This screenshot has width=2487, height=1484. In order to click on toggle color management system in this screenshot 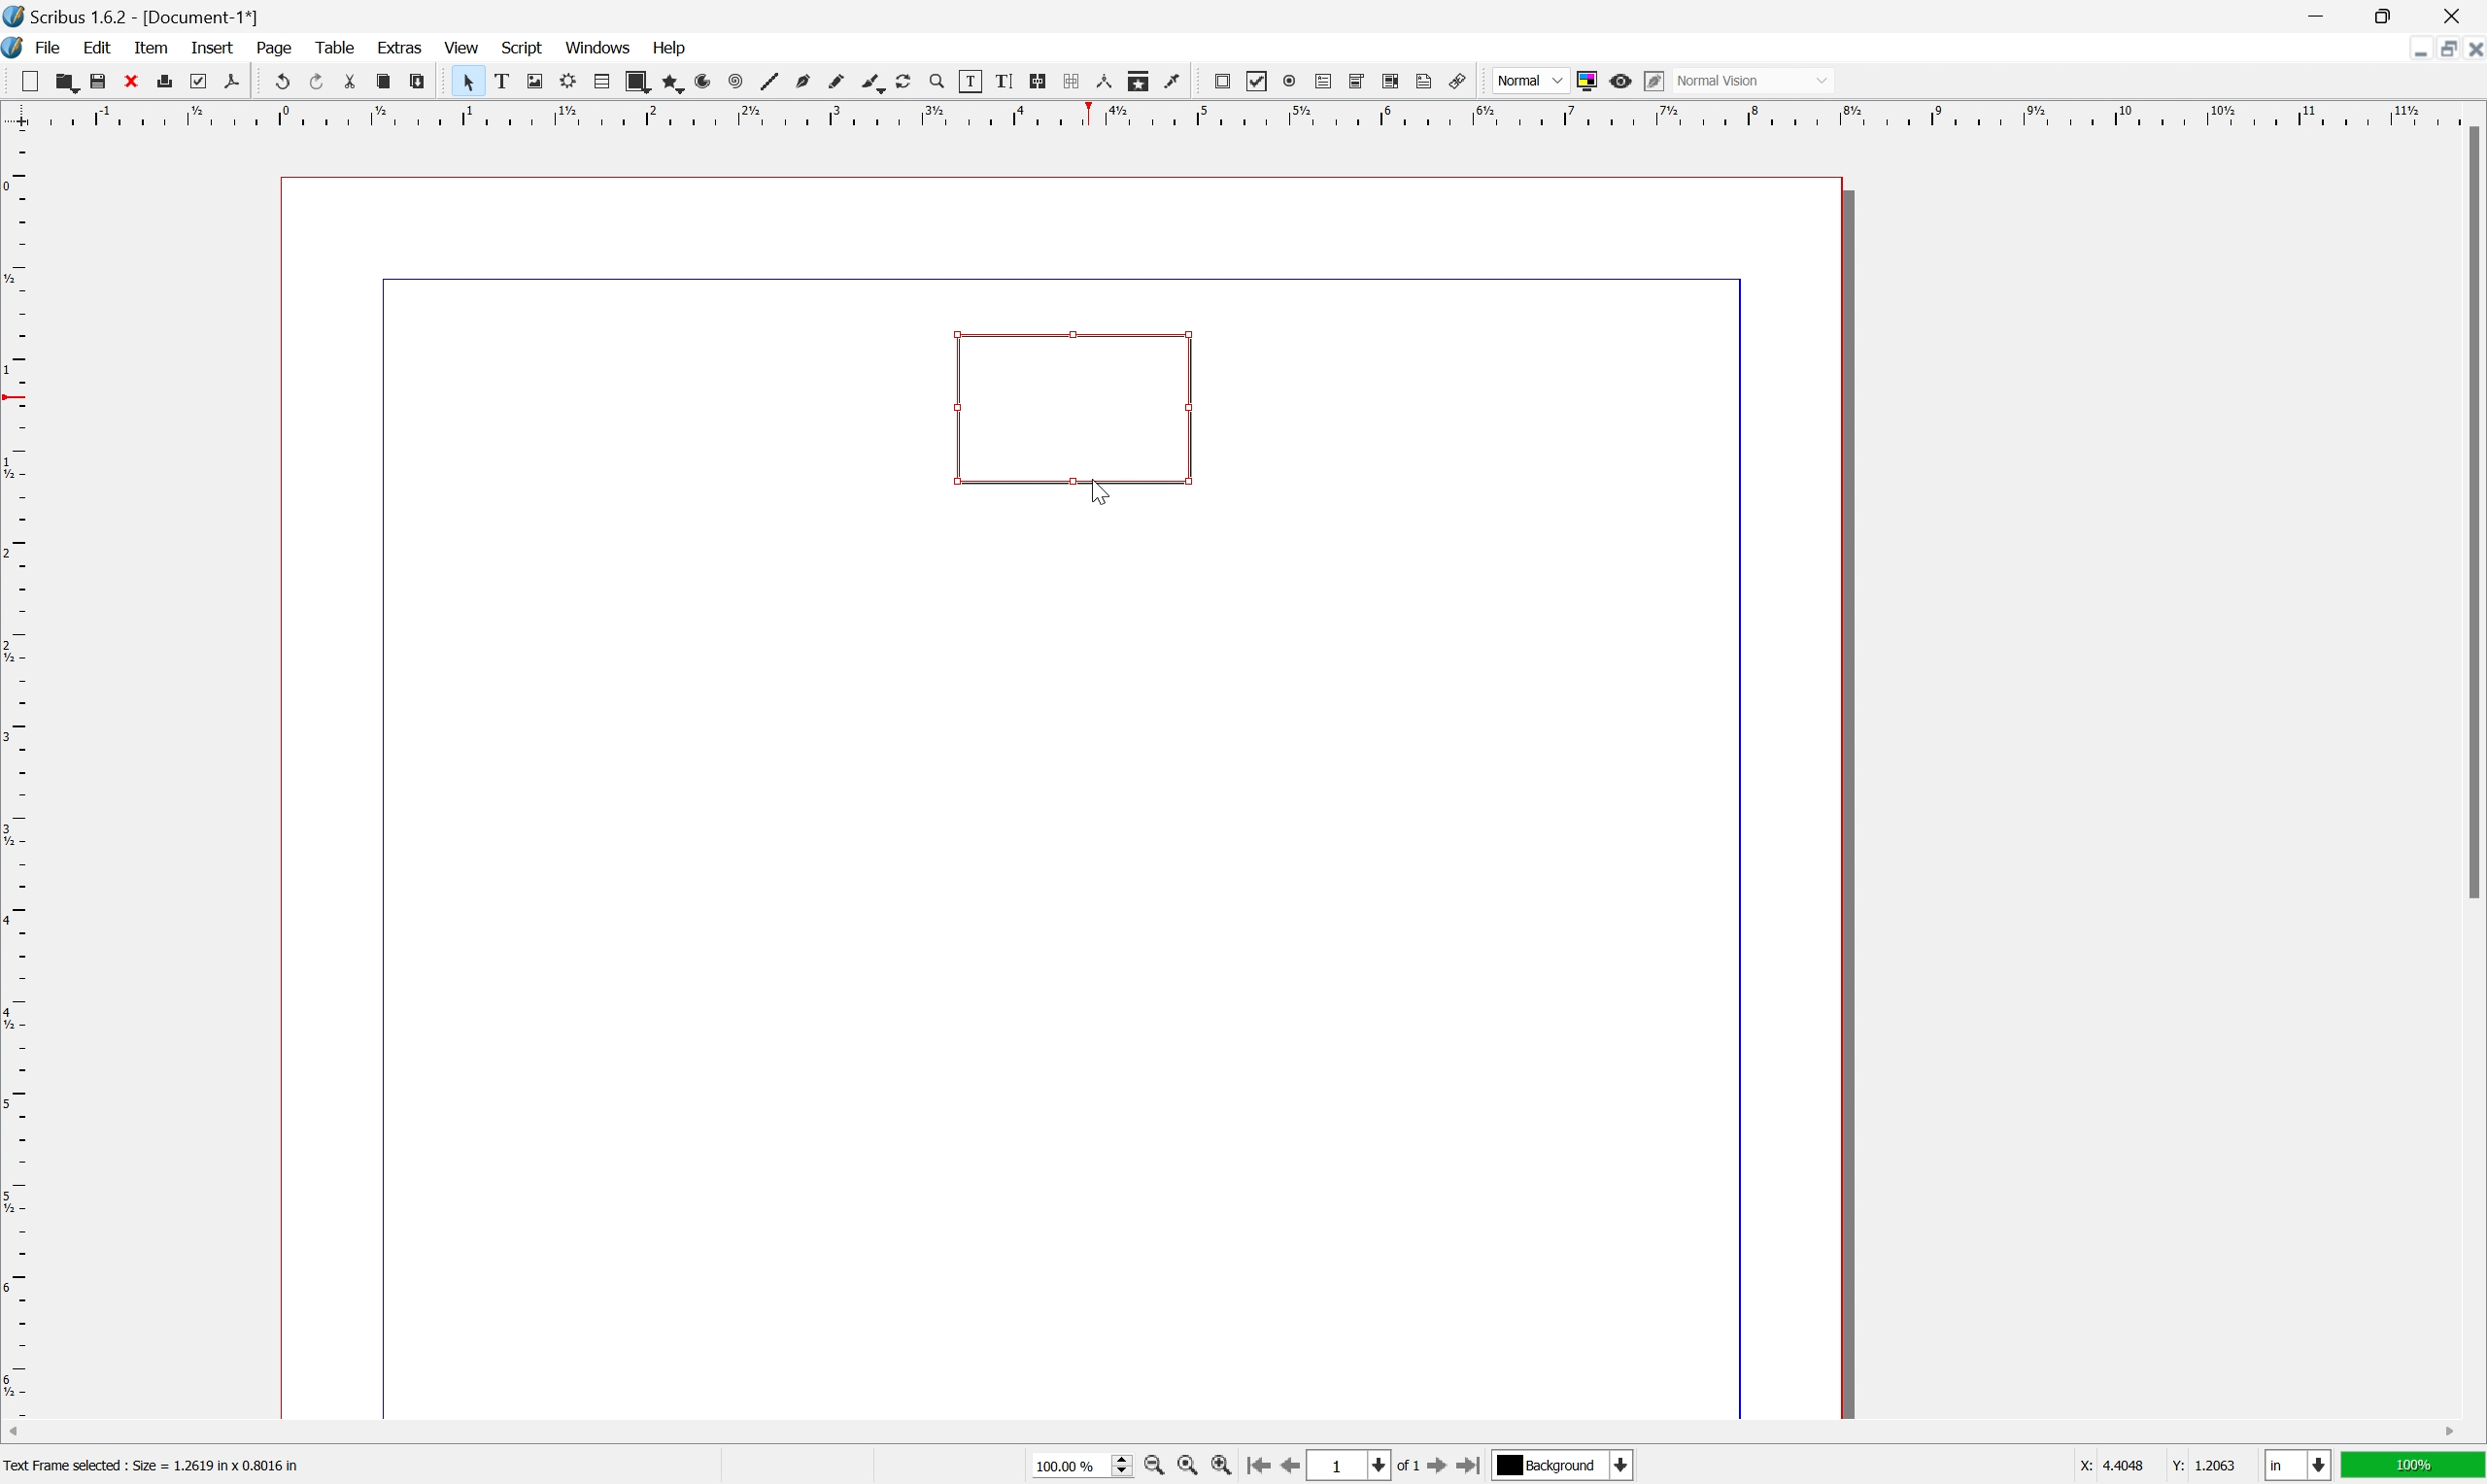, I will do `click(1587, 80)`.